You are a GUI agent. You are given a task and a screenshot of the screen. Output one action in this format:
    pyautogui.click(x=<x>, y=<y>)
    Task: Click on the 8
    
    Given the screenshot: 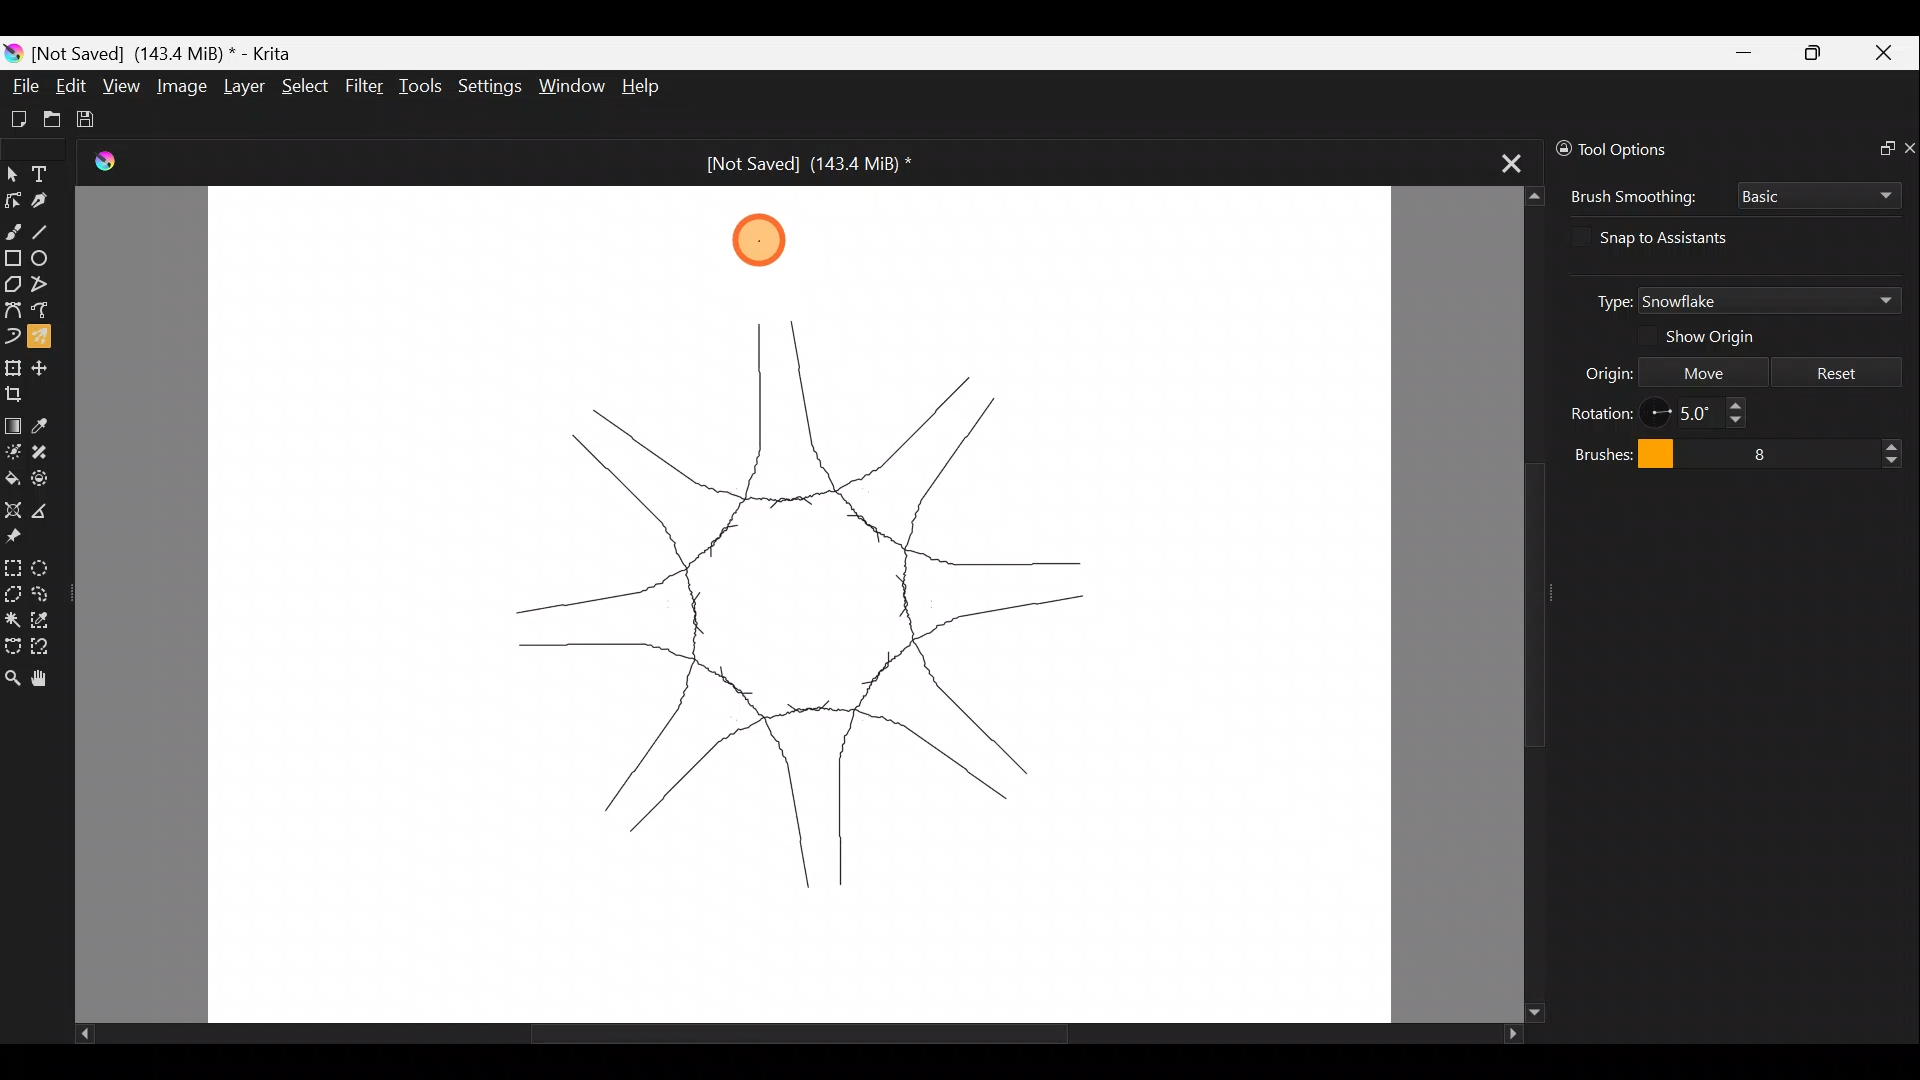 What is the action you would take?
    pyautogui.click(x=1807, y=450)
    